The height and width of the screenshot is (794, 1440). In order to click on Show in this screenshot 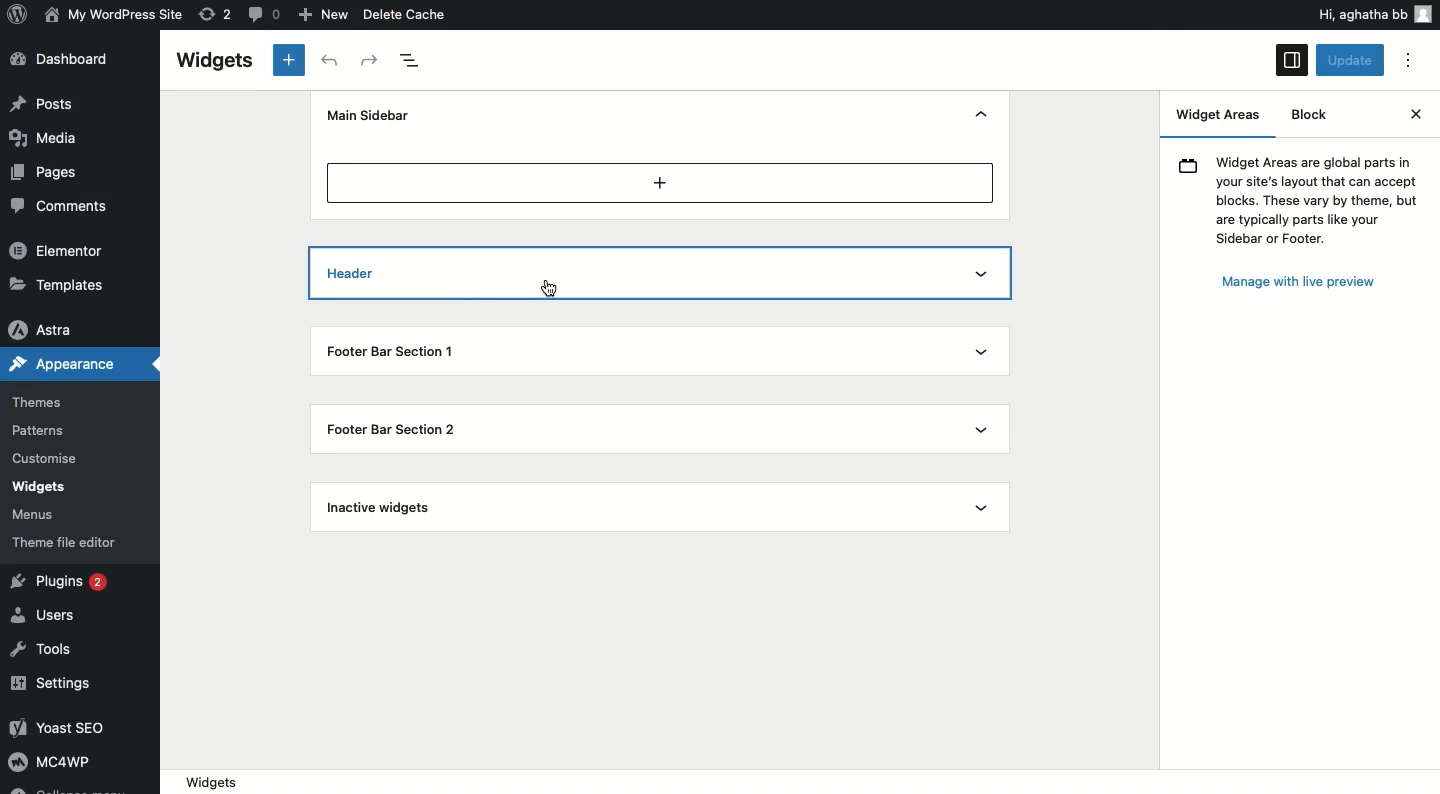, I will do `click(982, 275)`.